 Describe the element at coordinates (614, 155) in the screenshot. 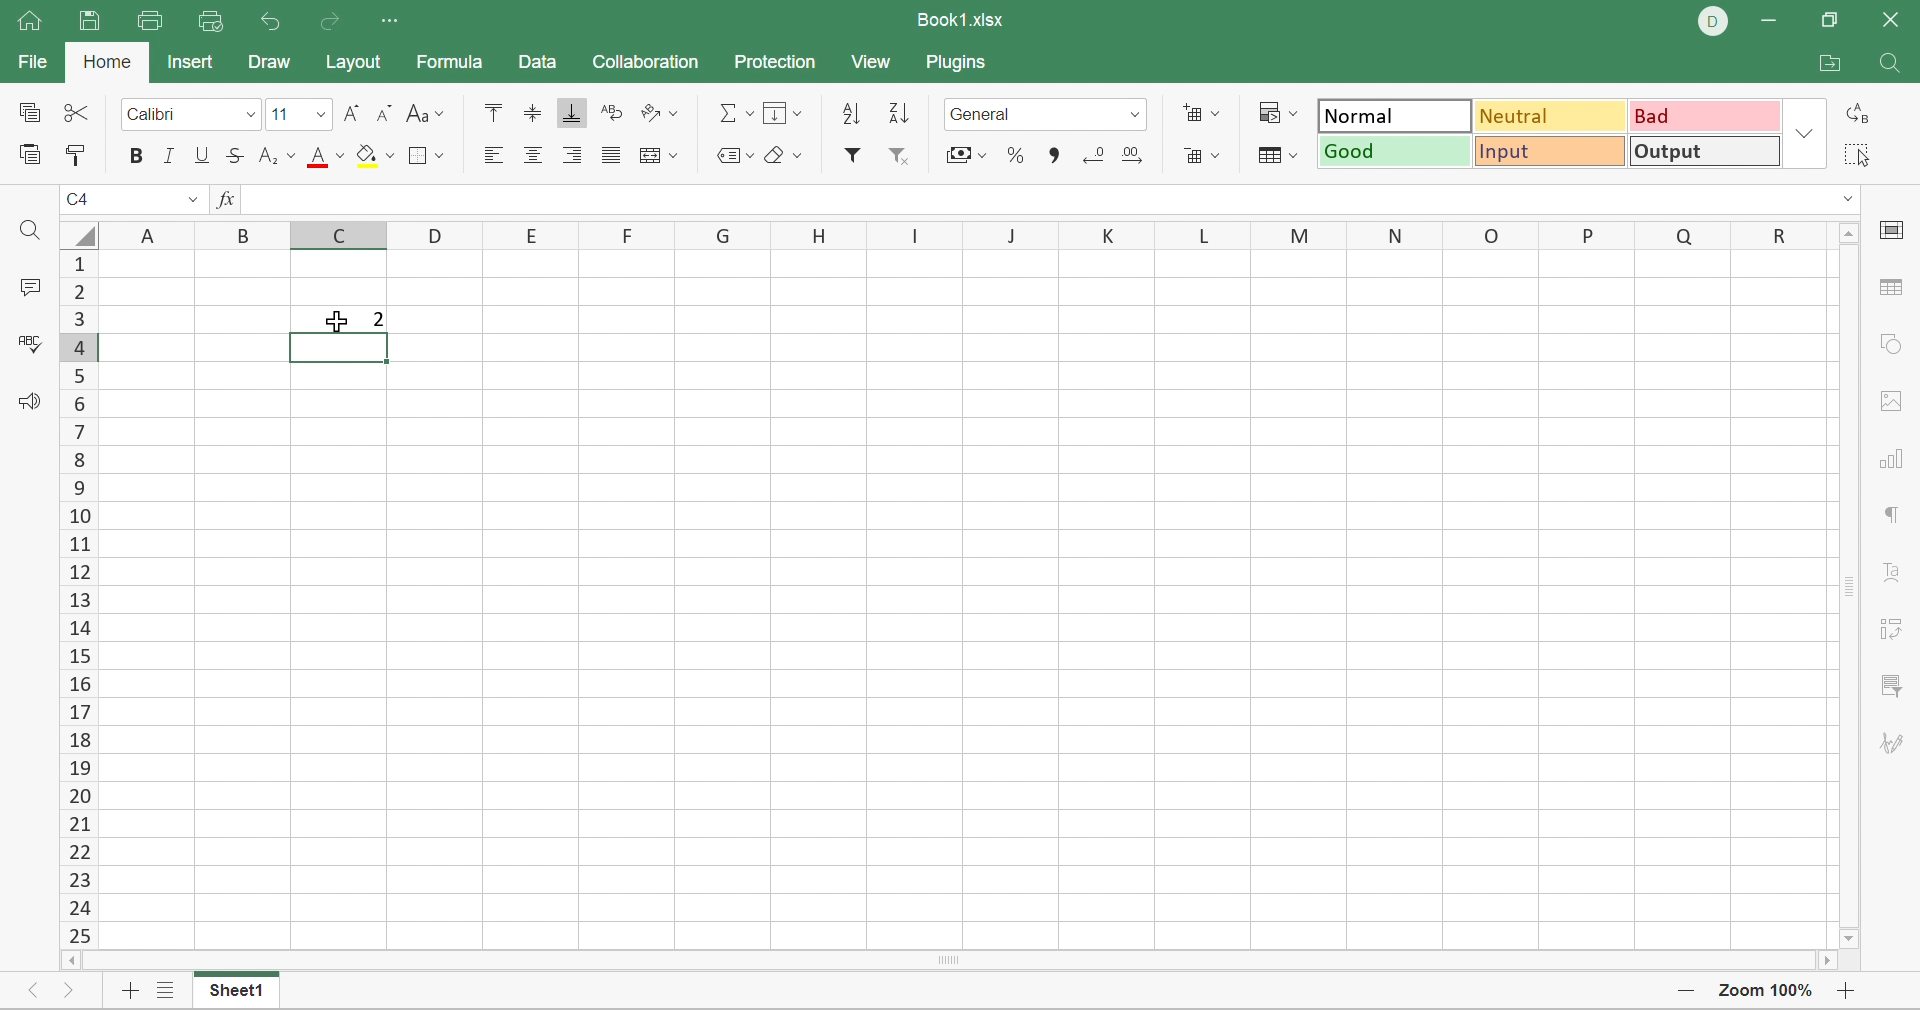

I see `Justified` at that location.